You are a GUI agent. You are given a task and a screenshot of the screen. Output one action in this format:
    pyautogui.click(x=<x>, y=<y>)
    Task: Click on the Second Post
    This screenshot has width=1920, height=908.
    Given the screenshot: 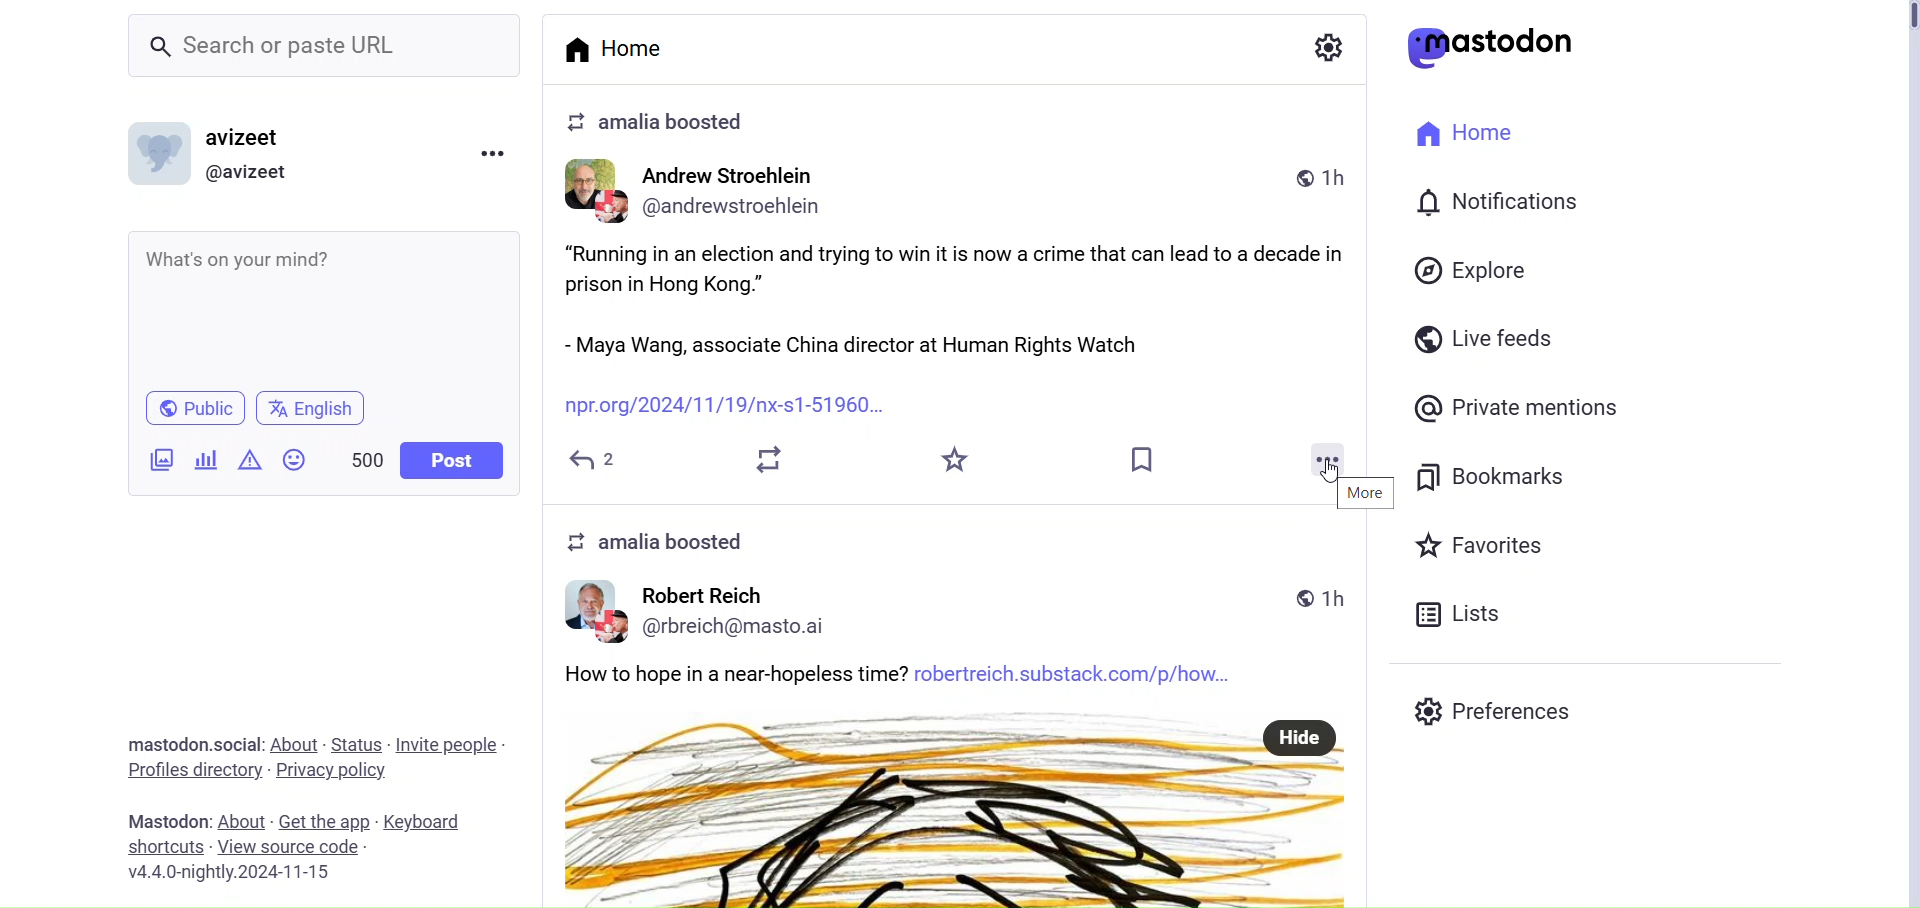 What is the action you would take?
    pyautogui.click(x=960, y=829)
    